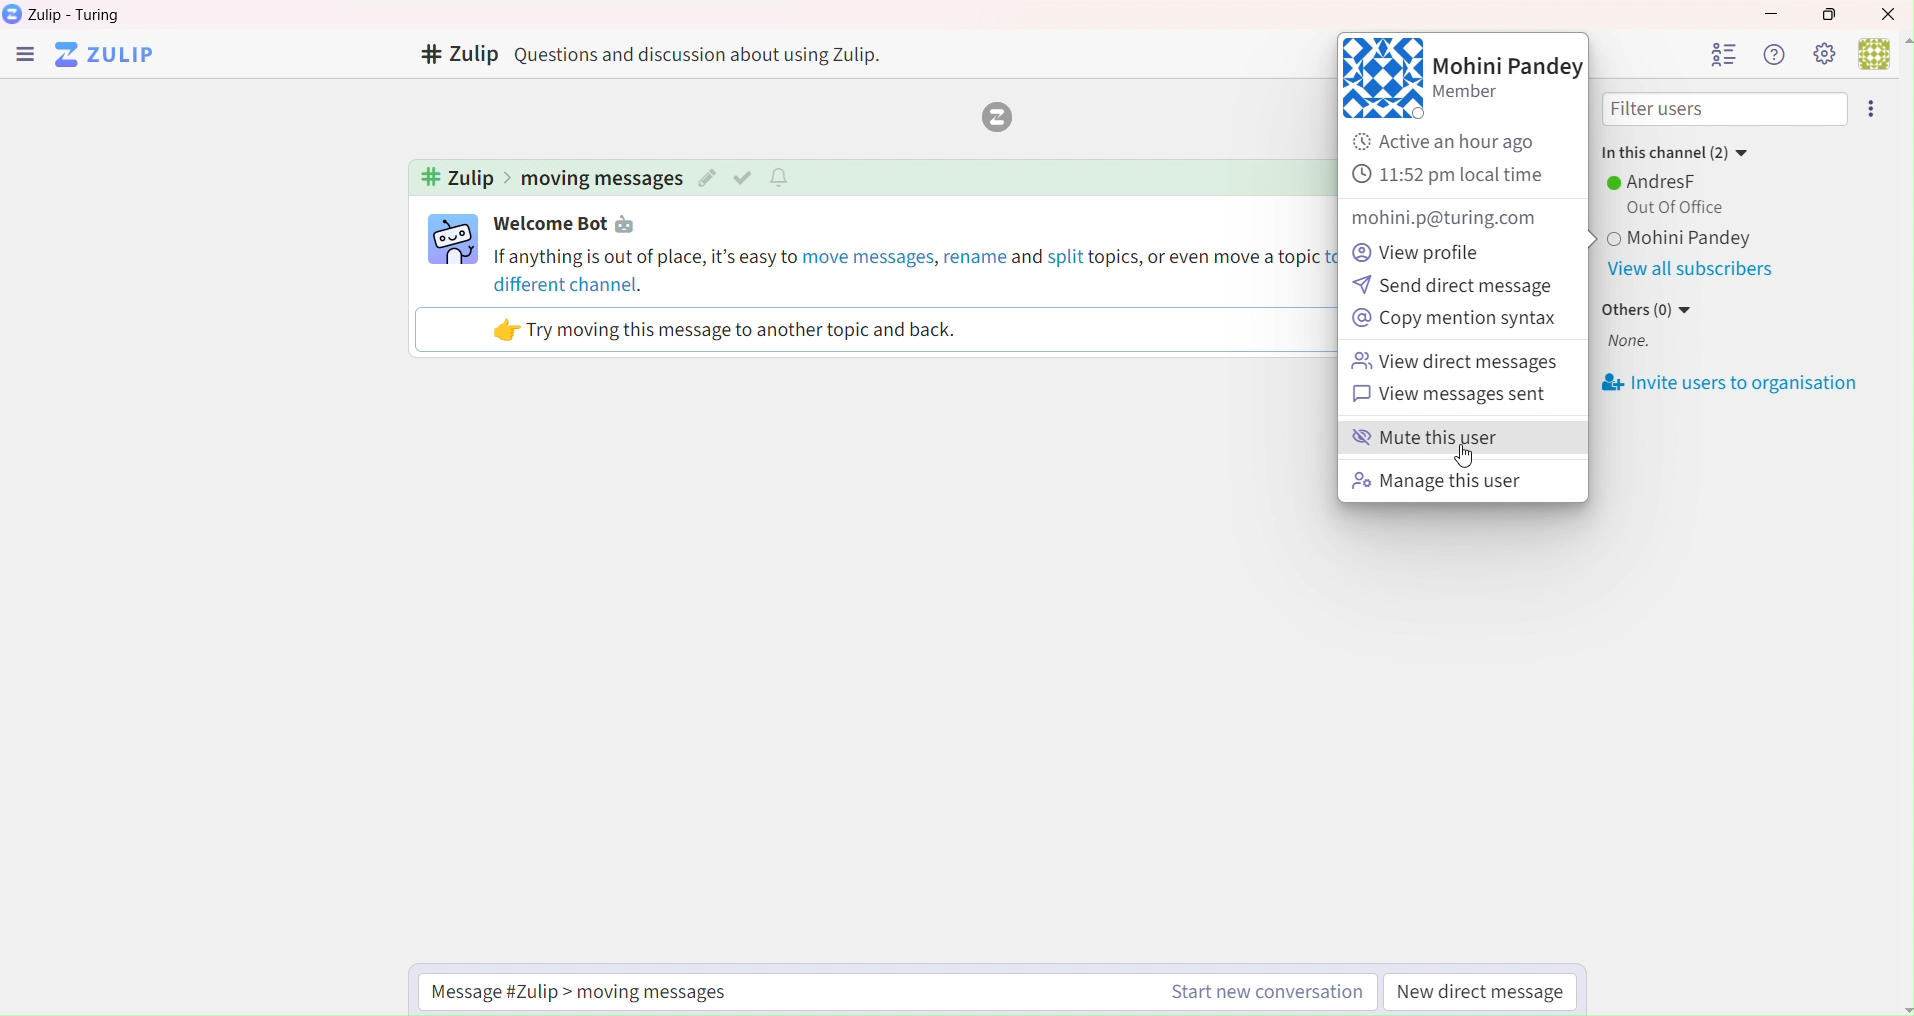  What do you see at coordinates (1722, 54) in the screenshot?
I see `Users` at bounding box center [1722, 54].